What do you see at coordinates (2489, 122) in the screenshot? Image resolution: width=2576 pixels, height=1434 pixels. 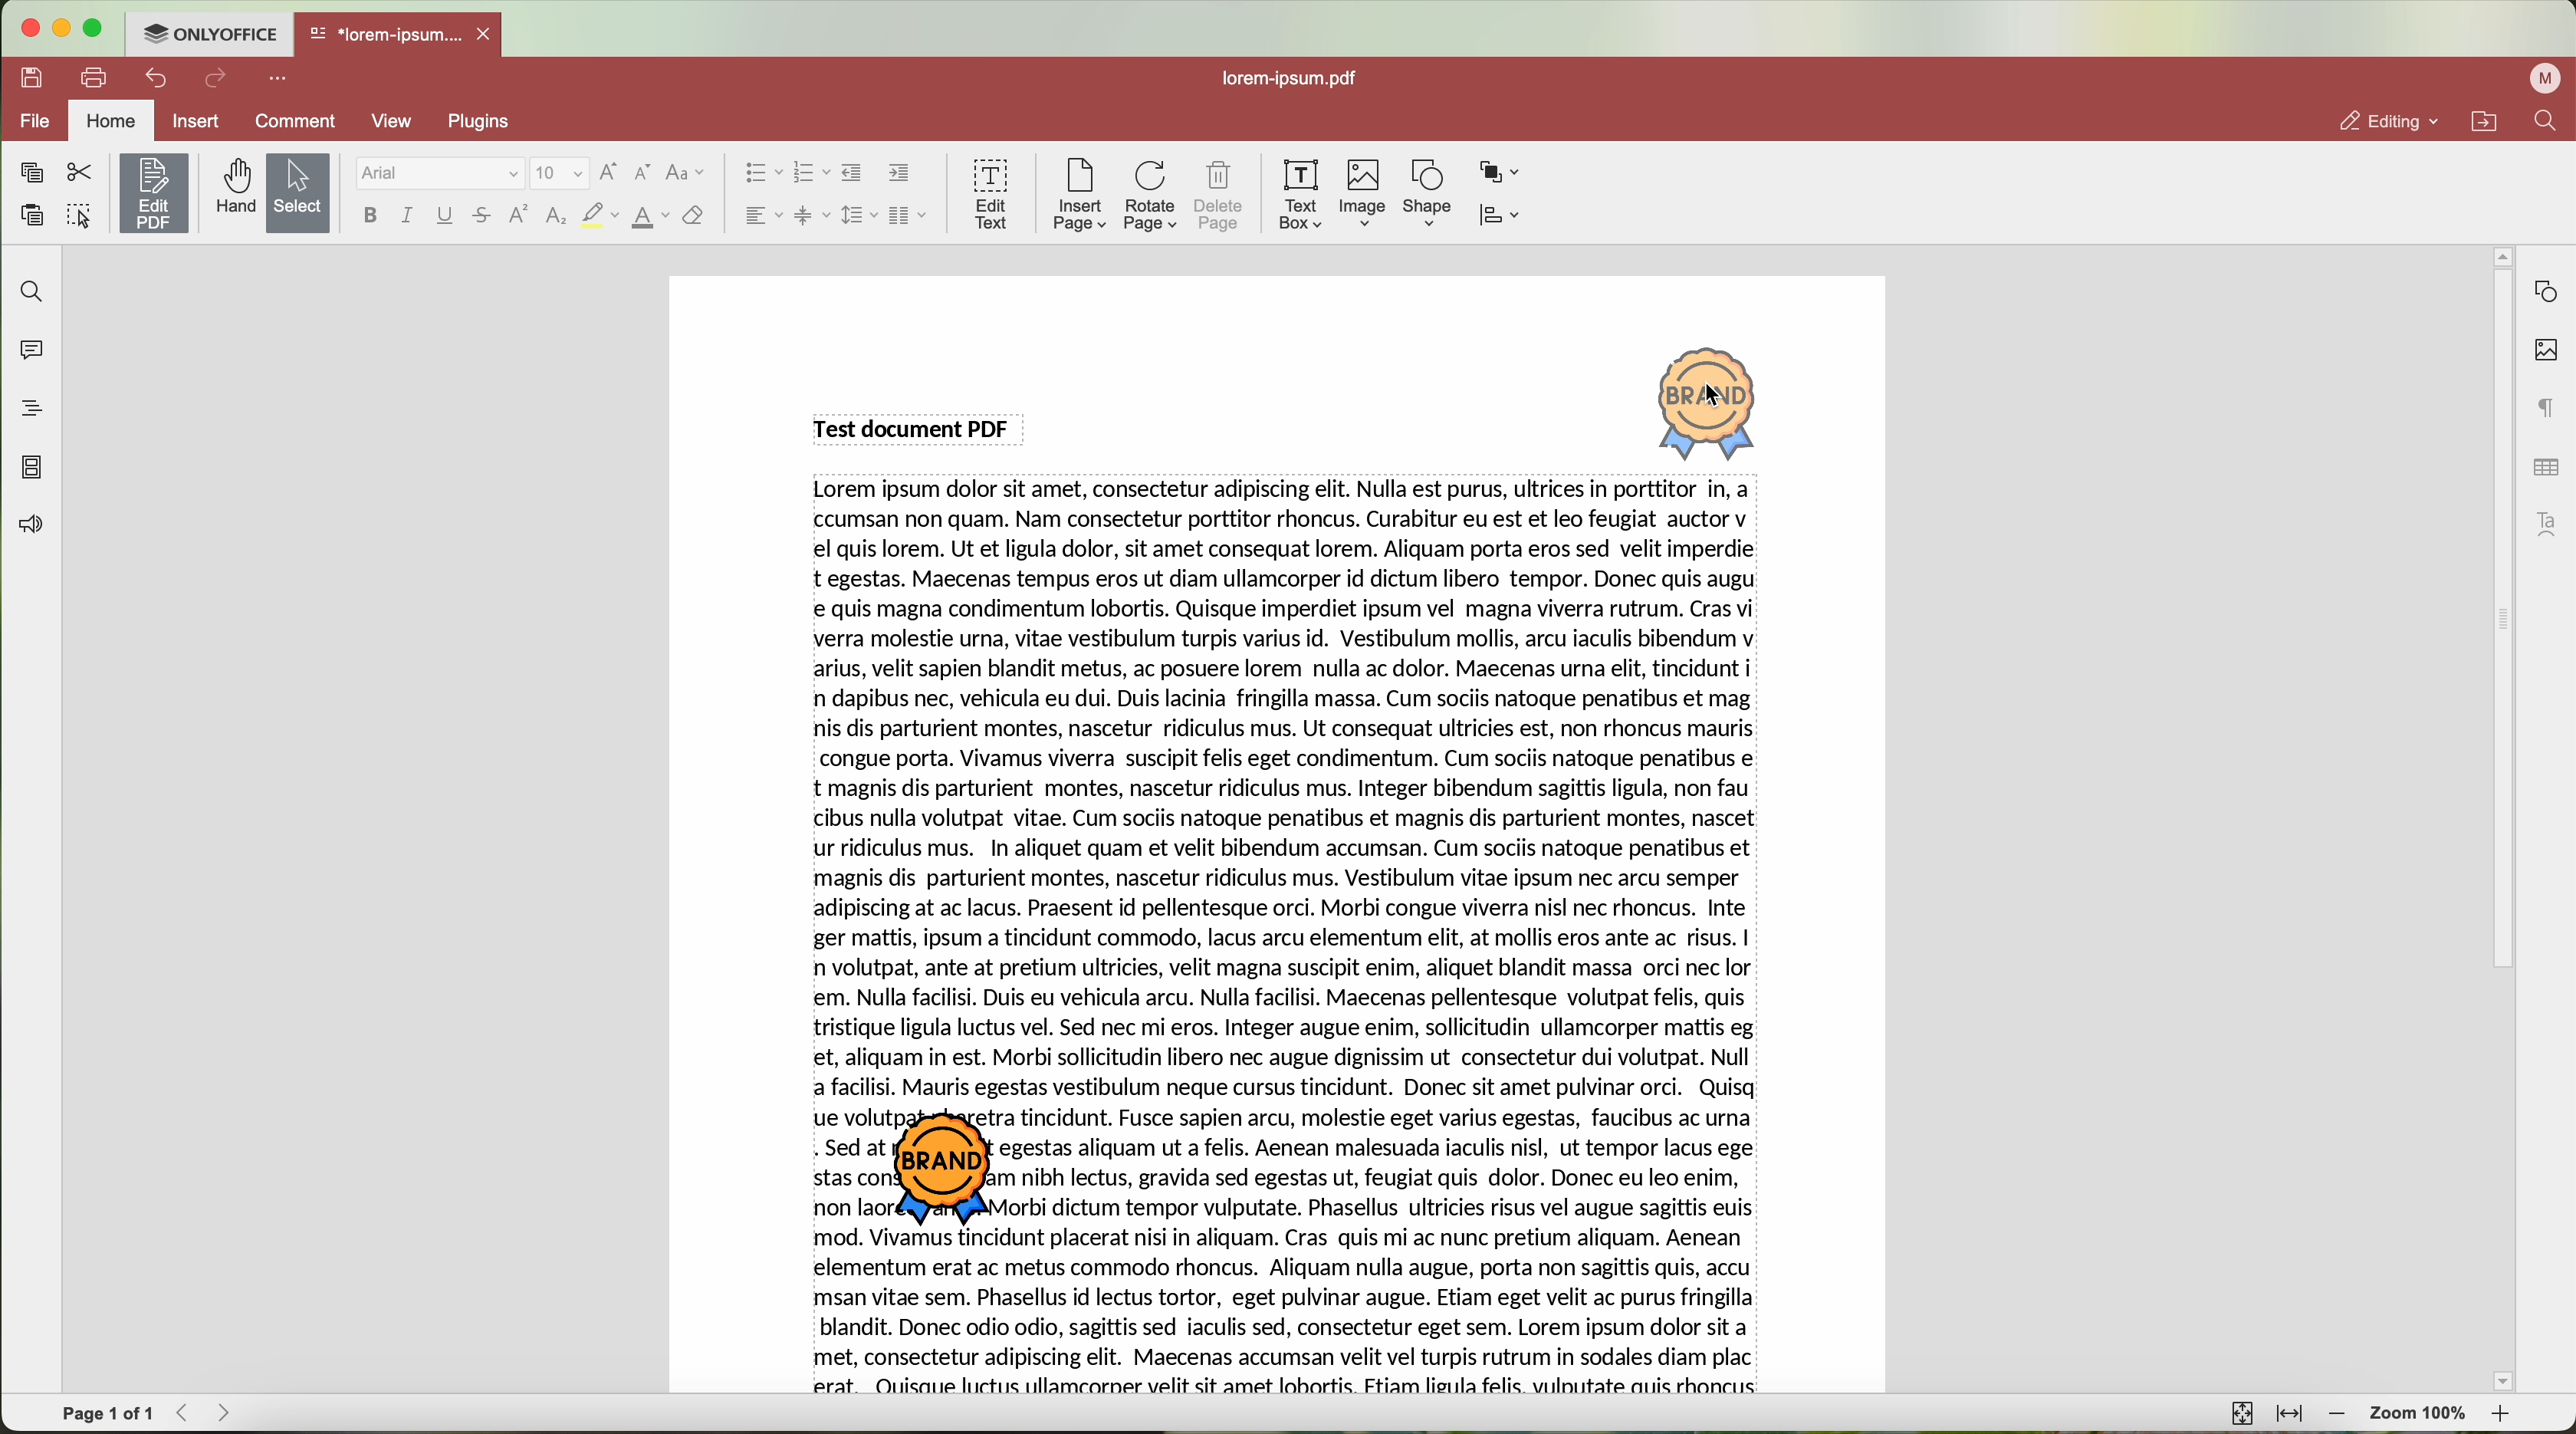 I see `open file location` at bounding box center [2489, 122].